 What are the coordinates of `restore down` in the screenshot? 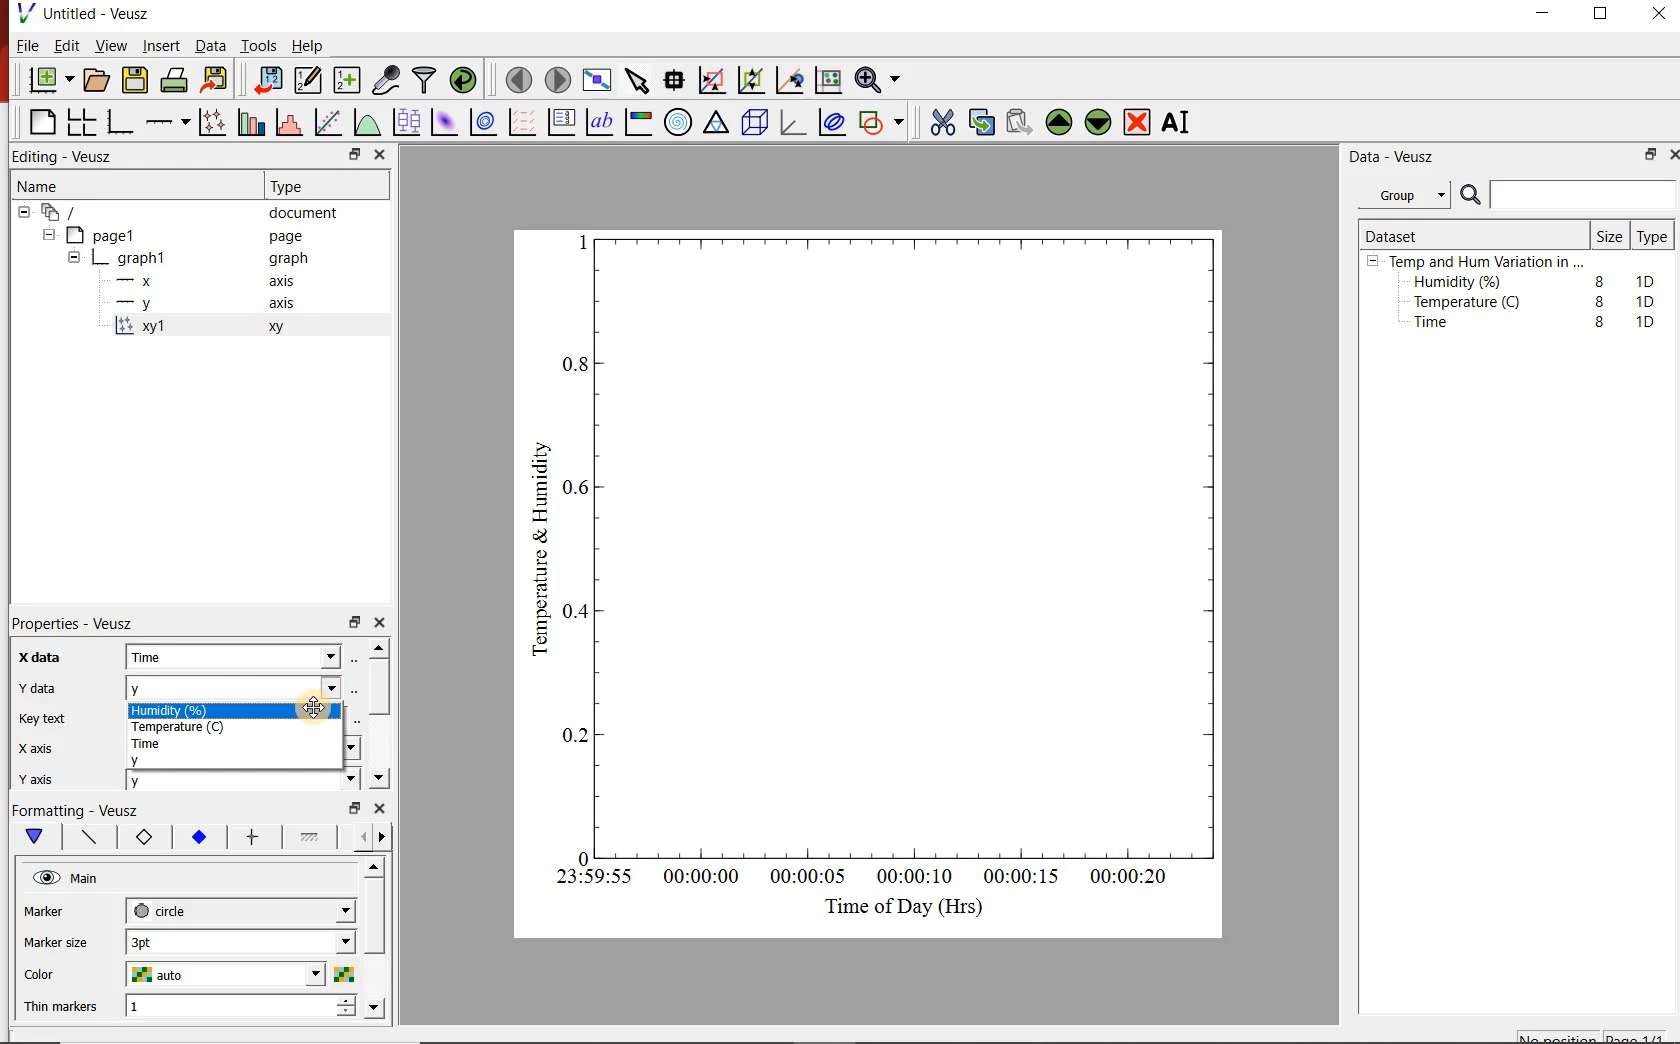 It's located at (351, 808).